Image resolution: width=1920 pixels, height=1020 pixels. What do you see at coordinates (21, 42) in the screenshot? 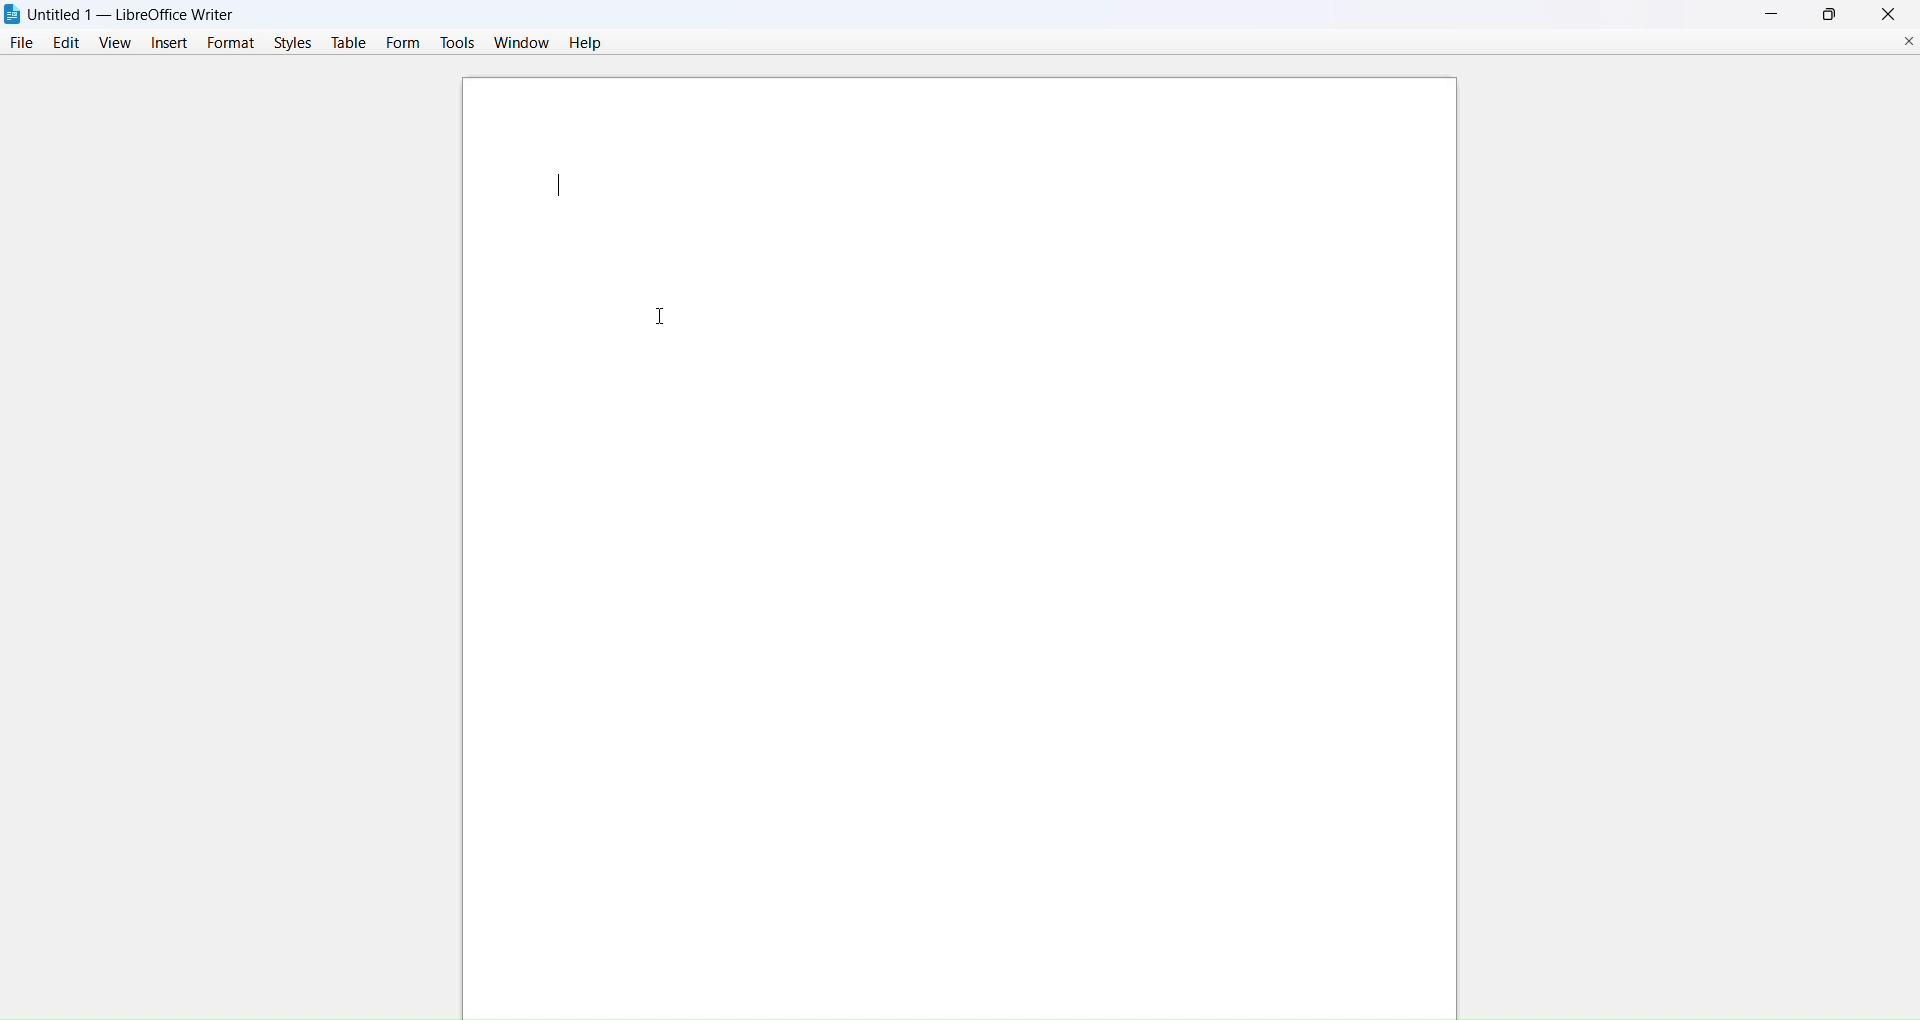
I see `file` at bounding box center [21, 42].